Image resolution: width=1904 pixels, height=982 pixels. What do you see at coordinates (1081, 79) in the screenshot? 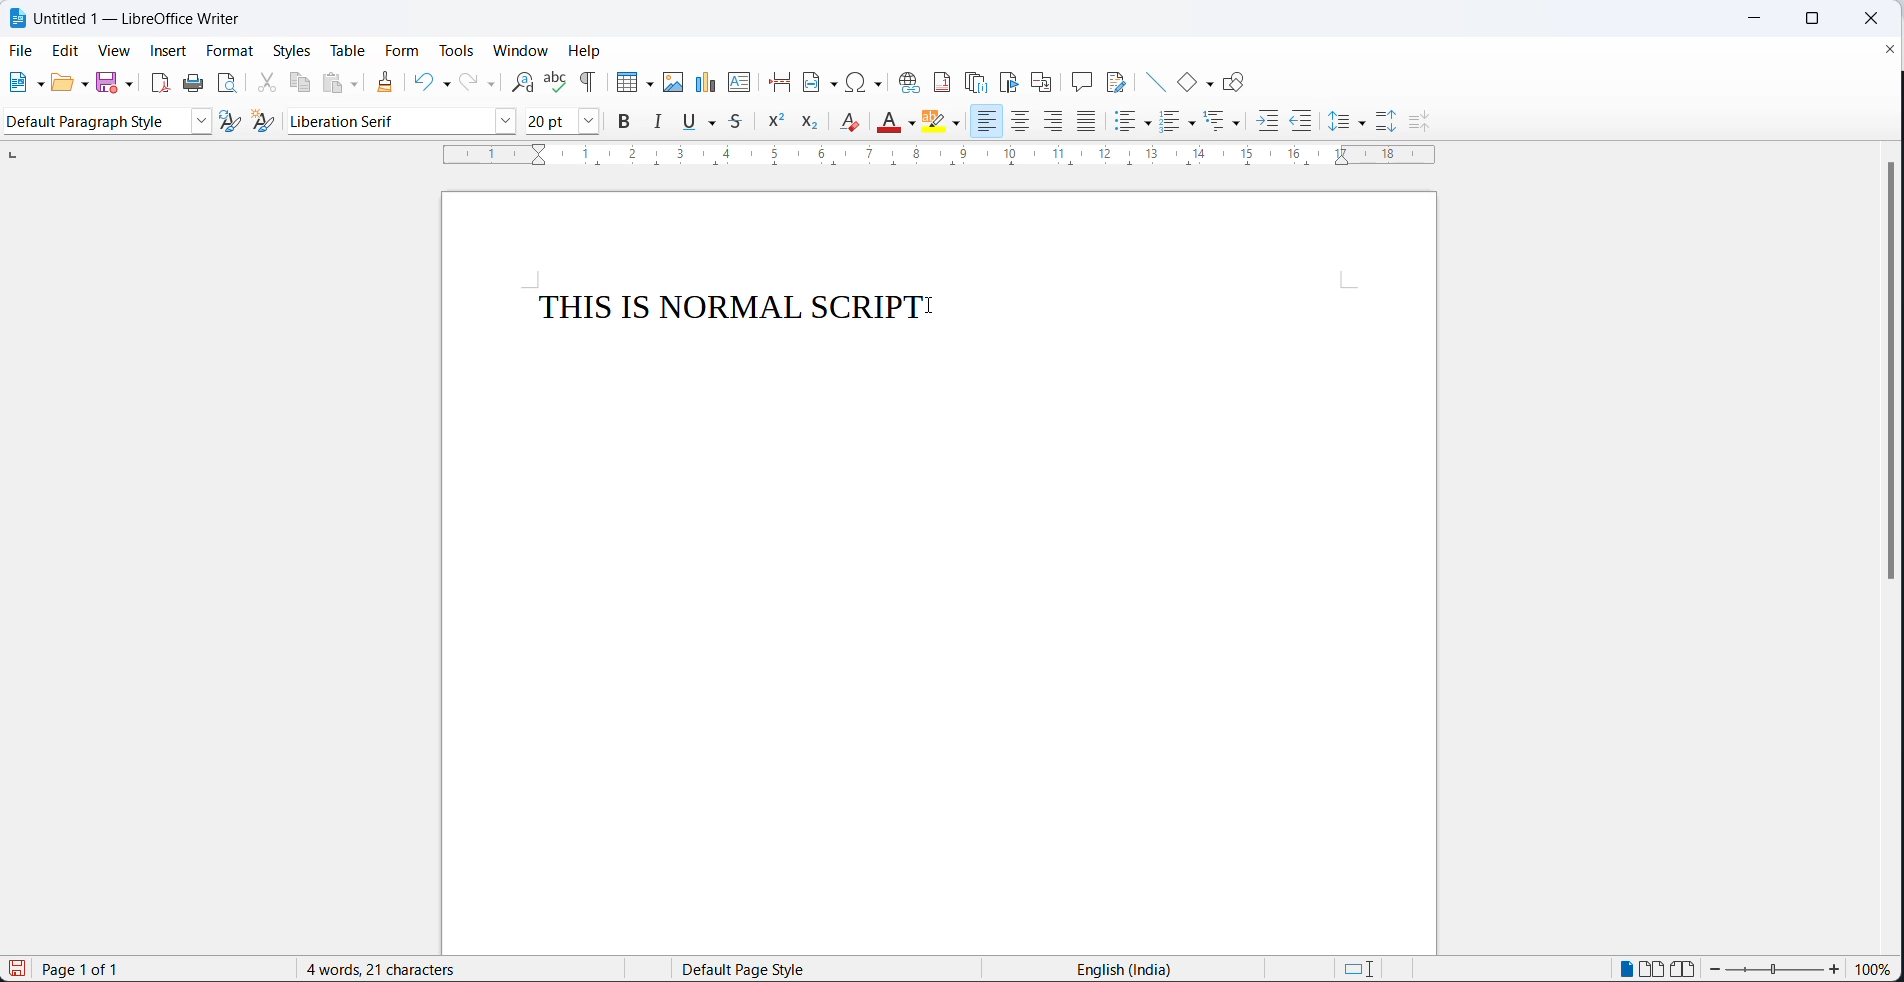
I see `insert comments` at bounding box center [1081, 79].